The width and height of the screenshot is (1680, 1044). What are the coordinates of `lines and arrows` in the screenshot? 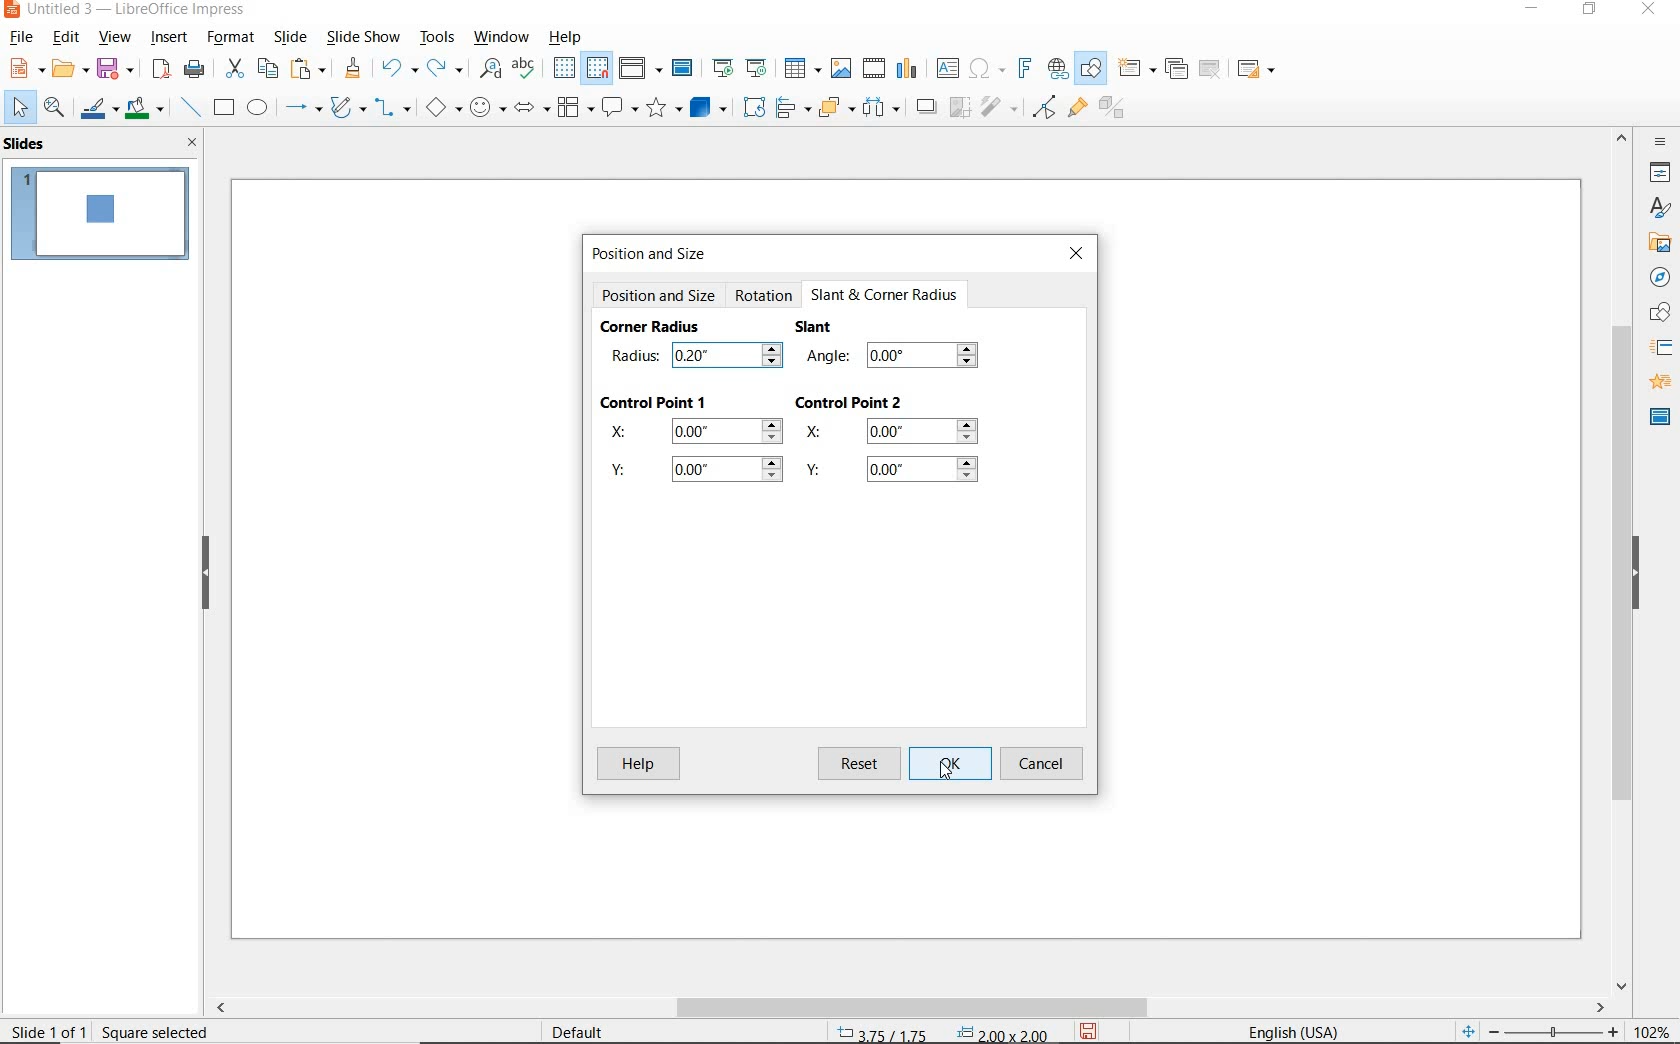 It's located at (302, 108).